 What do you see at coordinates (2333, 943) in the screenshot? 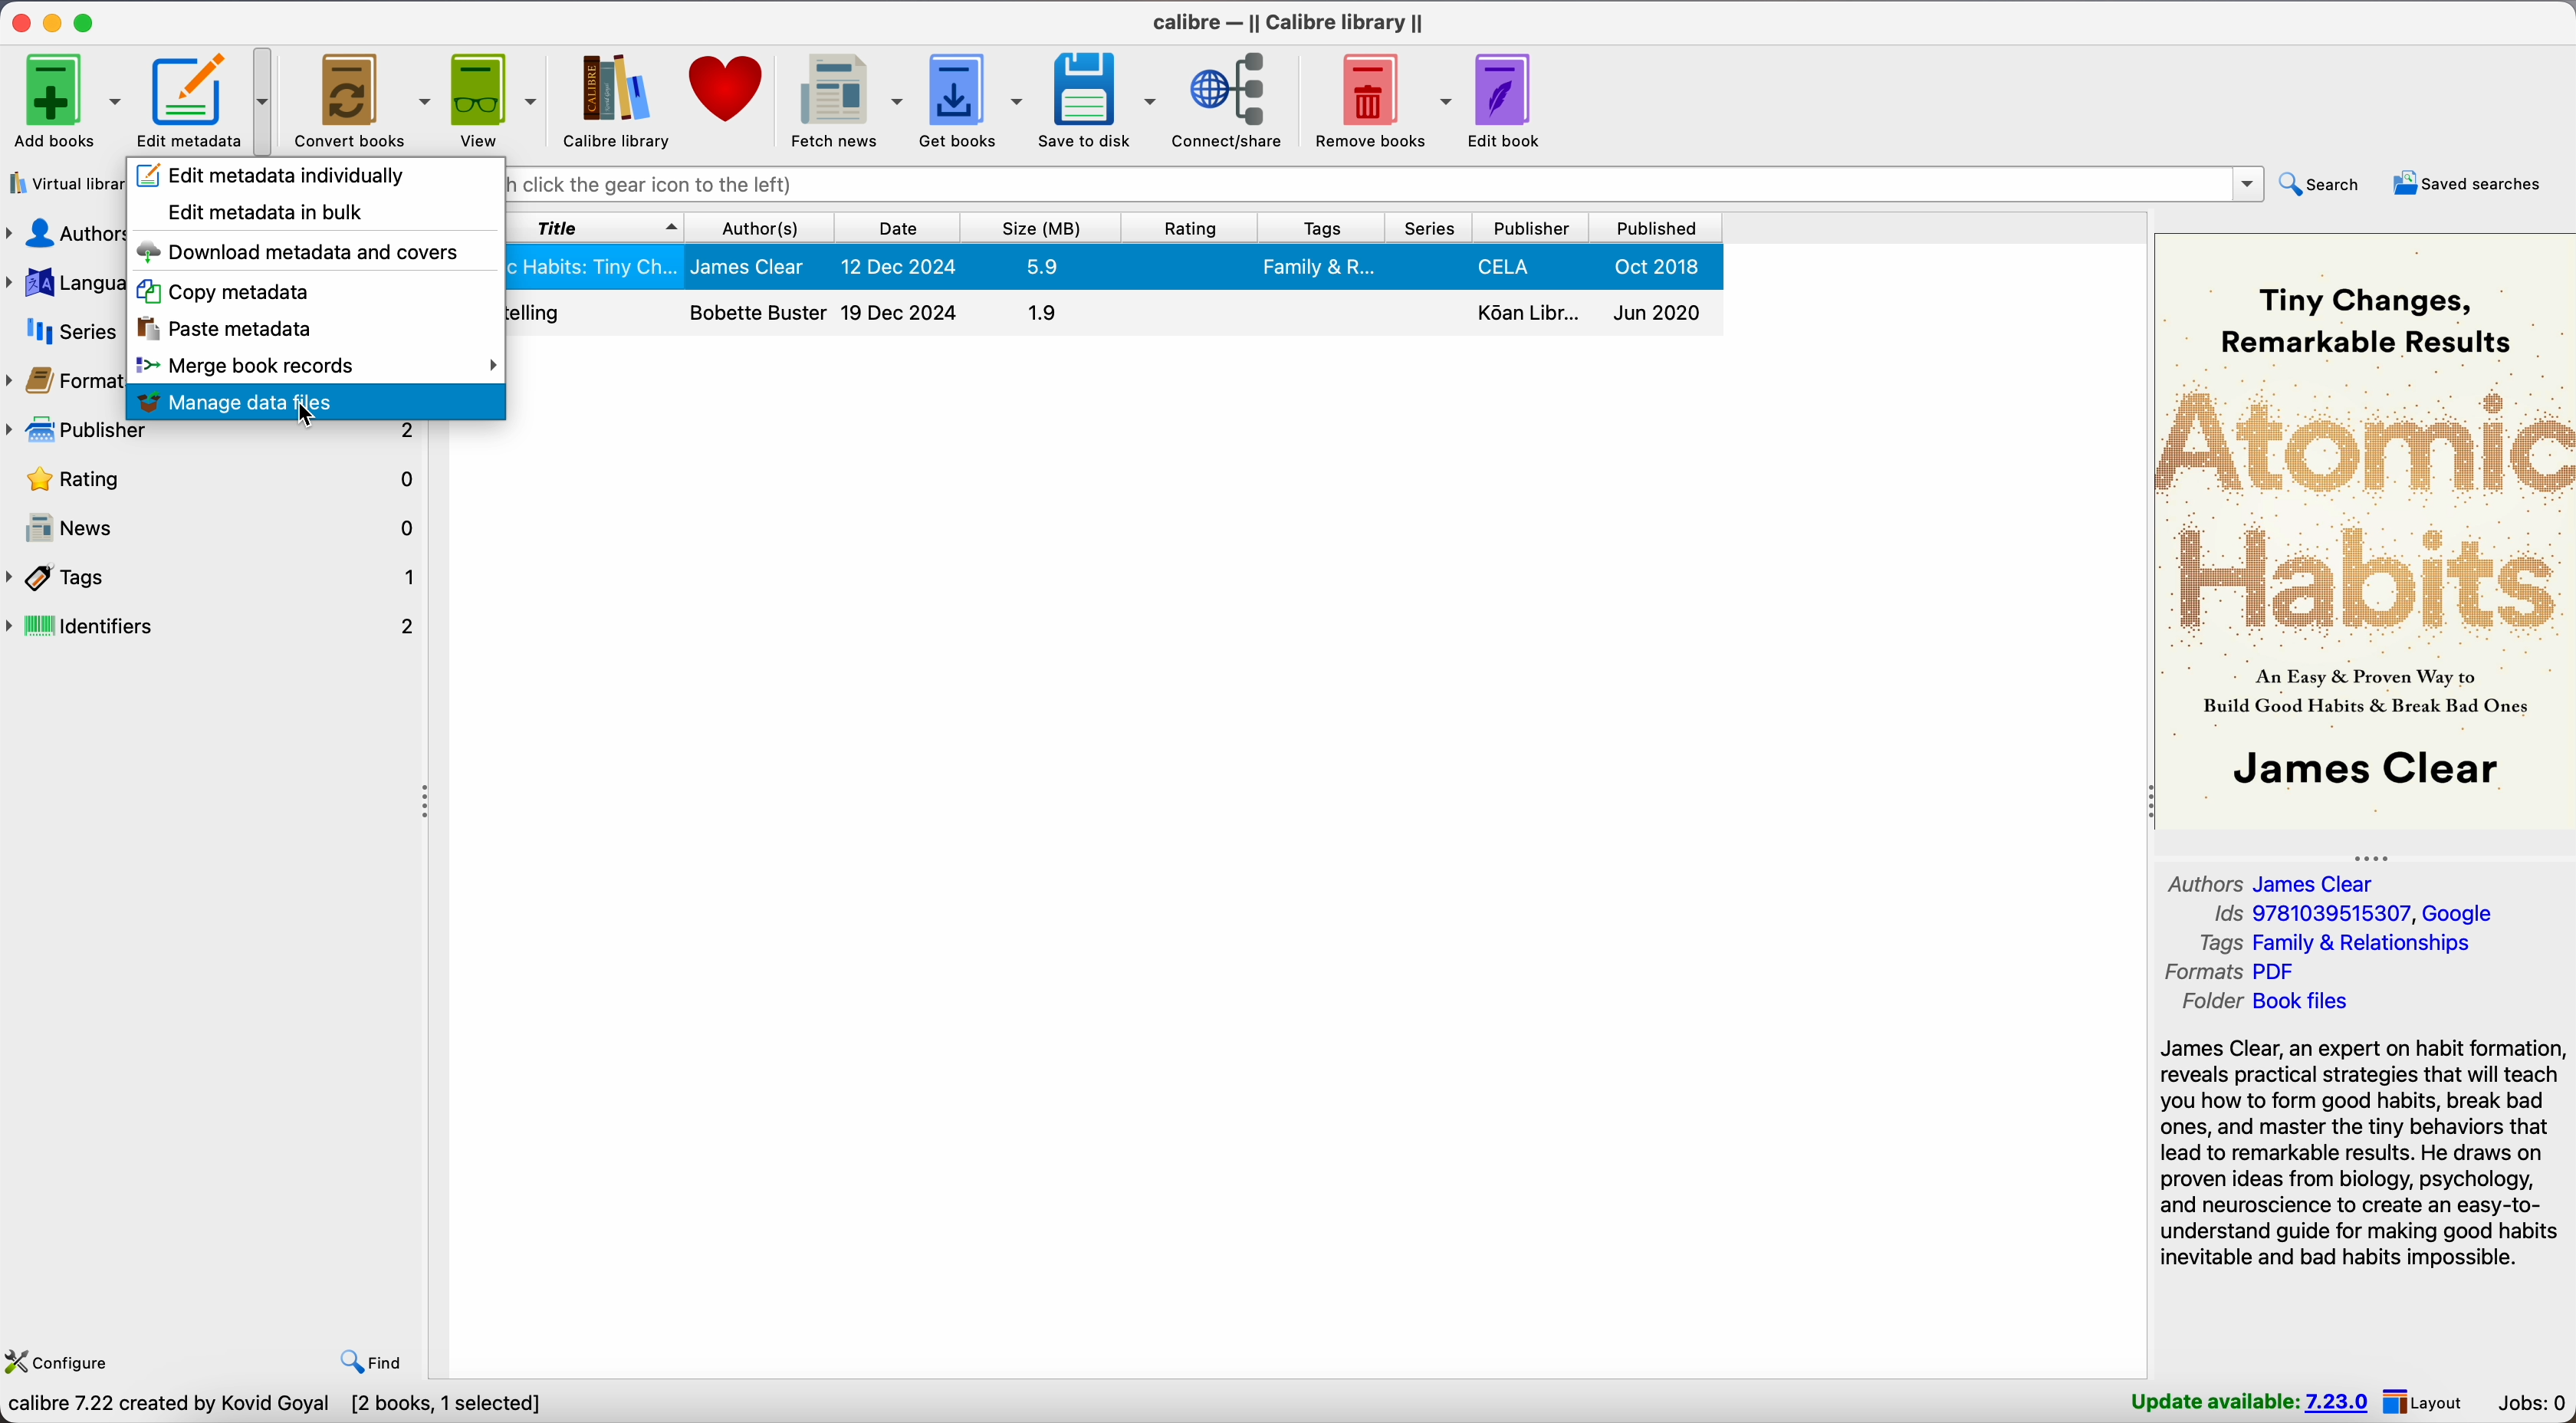
I see `tags Family & Relationships` at bounding box center [2333, 943].